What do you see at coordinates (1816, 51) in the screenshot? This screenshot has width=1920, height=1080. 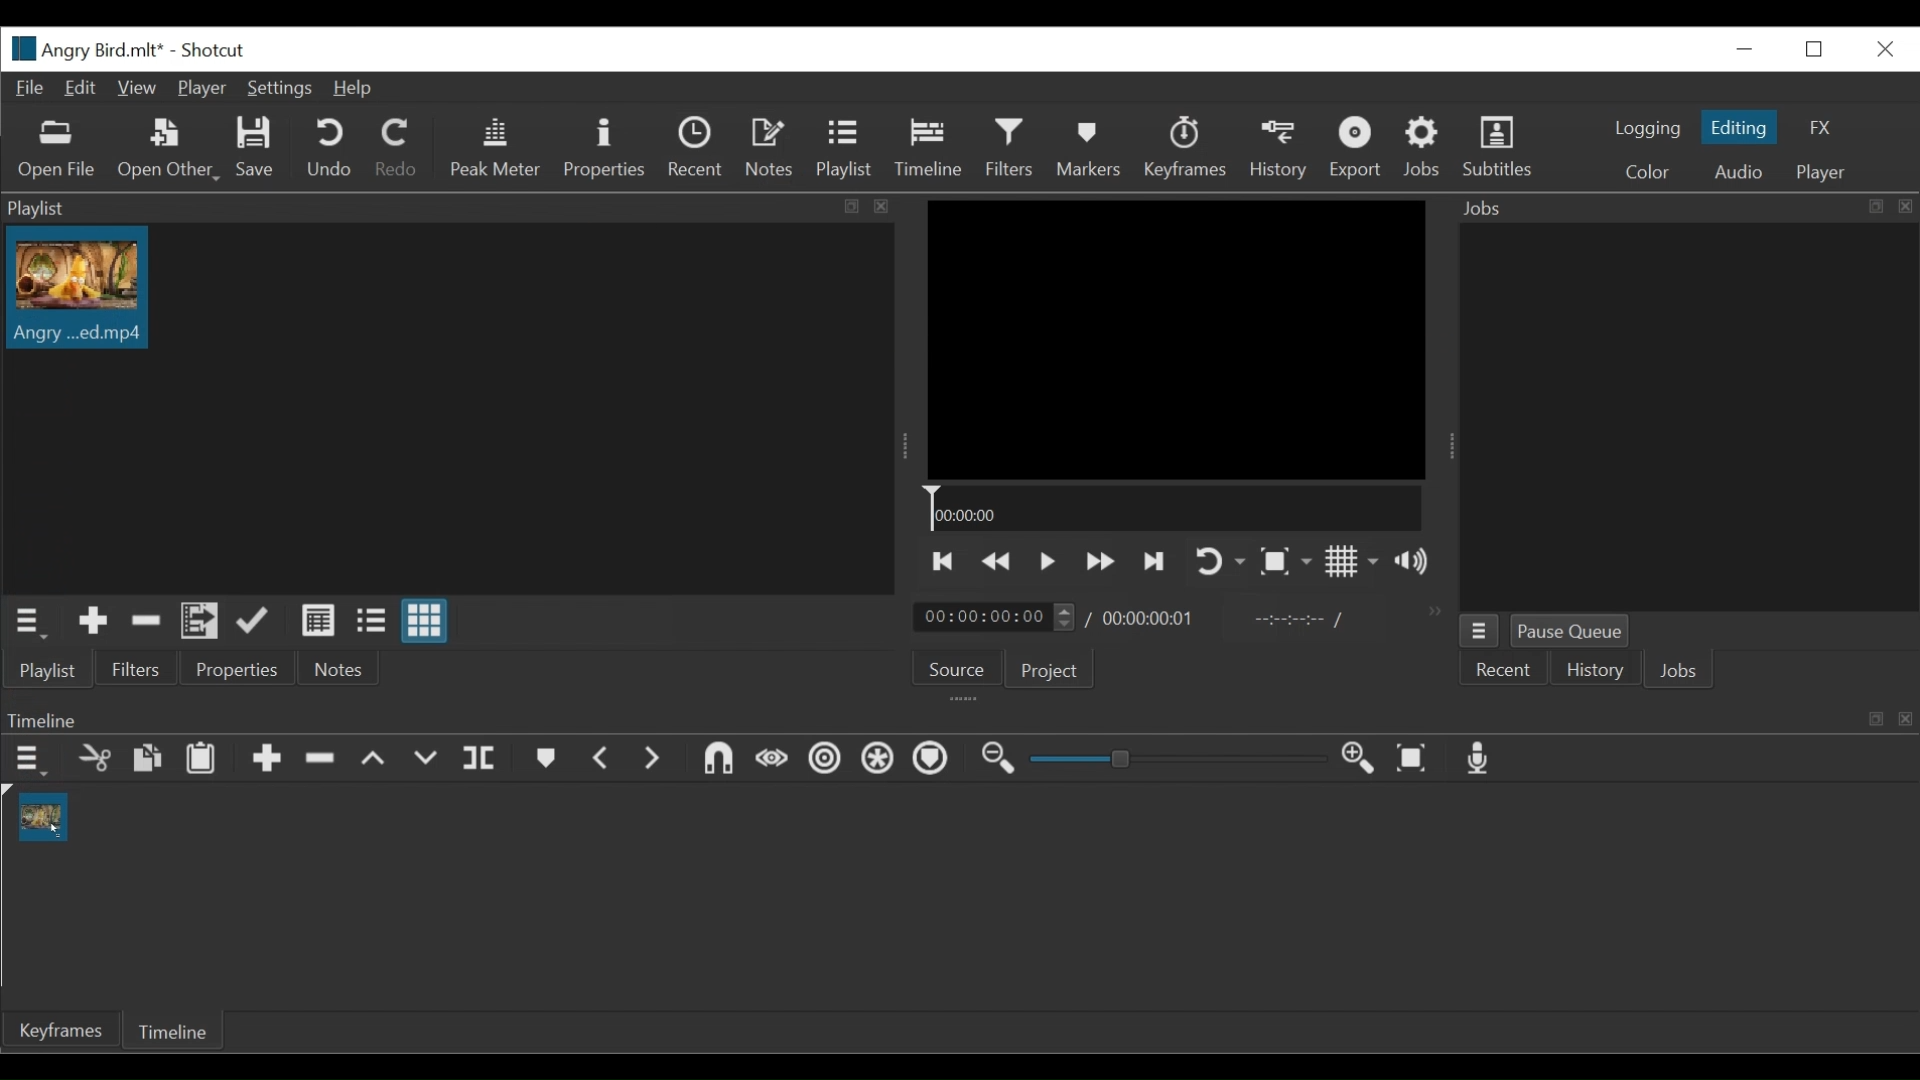 I see `Restore` at bounding box center [1816, 51].